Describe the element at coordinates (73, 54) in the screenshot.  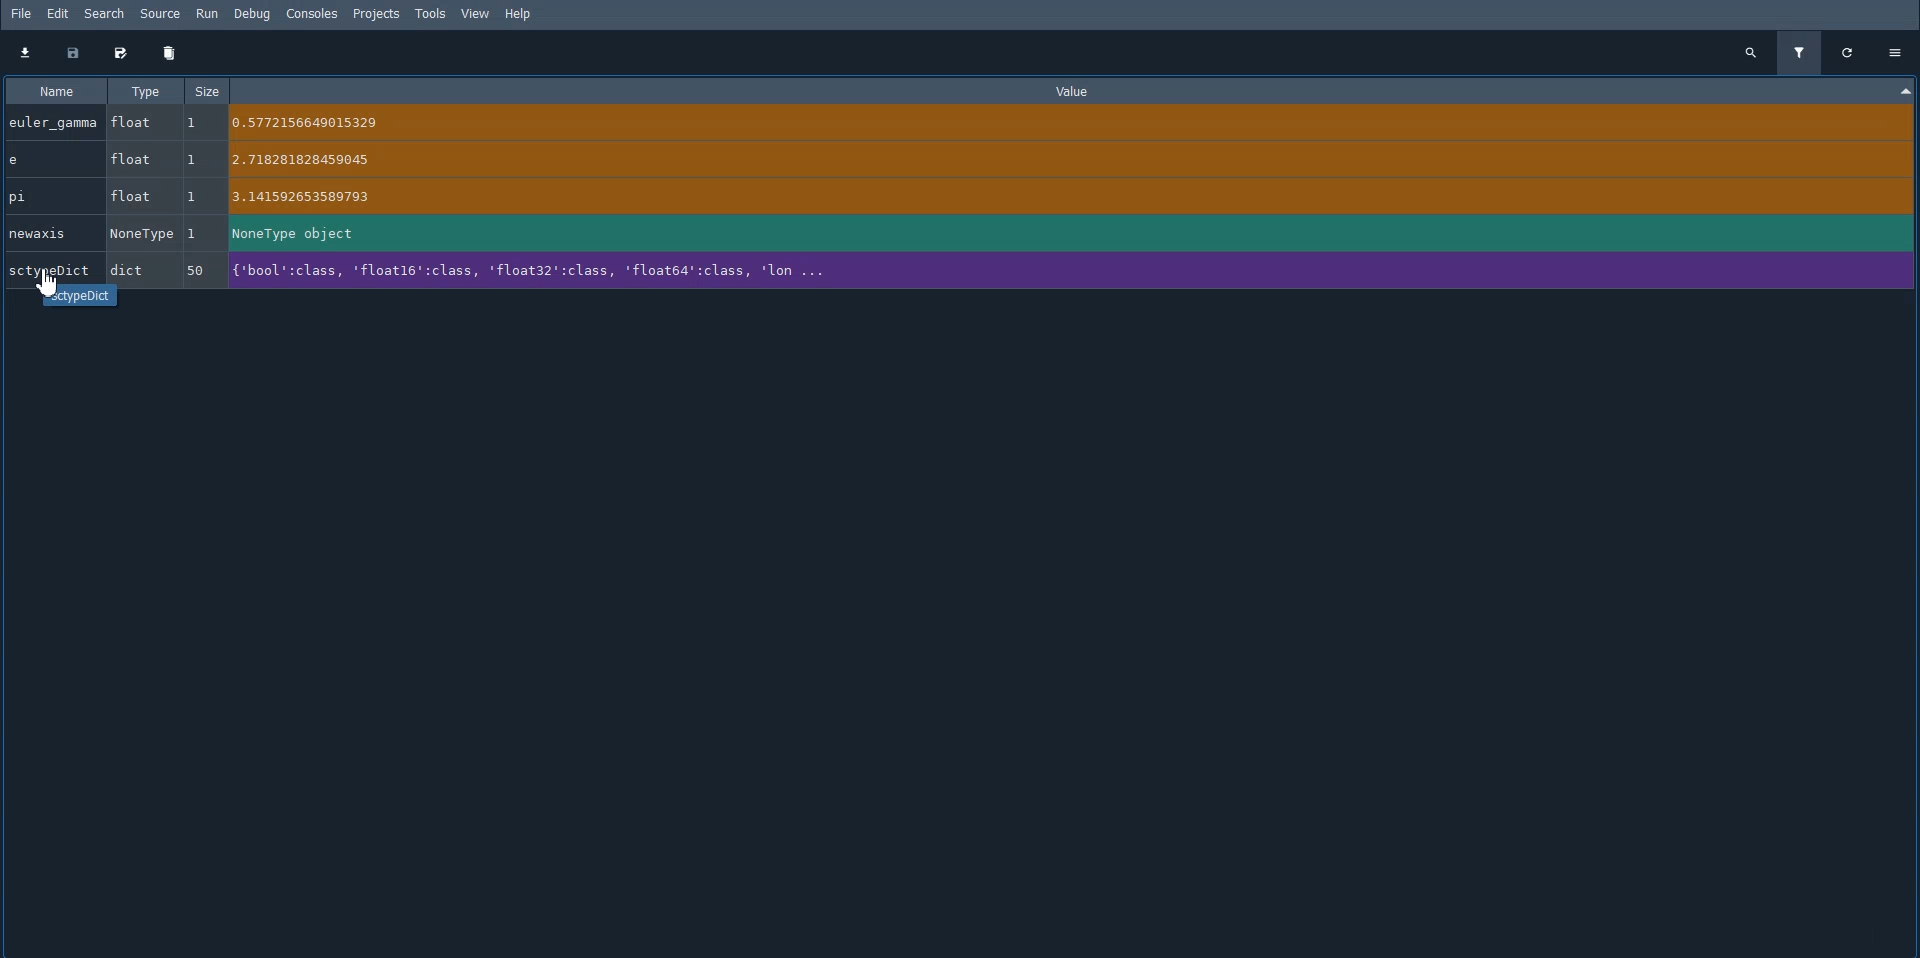
I see `Save data` at that location.